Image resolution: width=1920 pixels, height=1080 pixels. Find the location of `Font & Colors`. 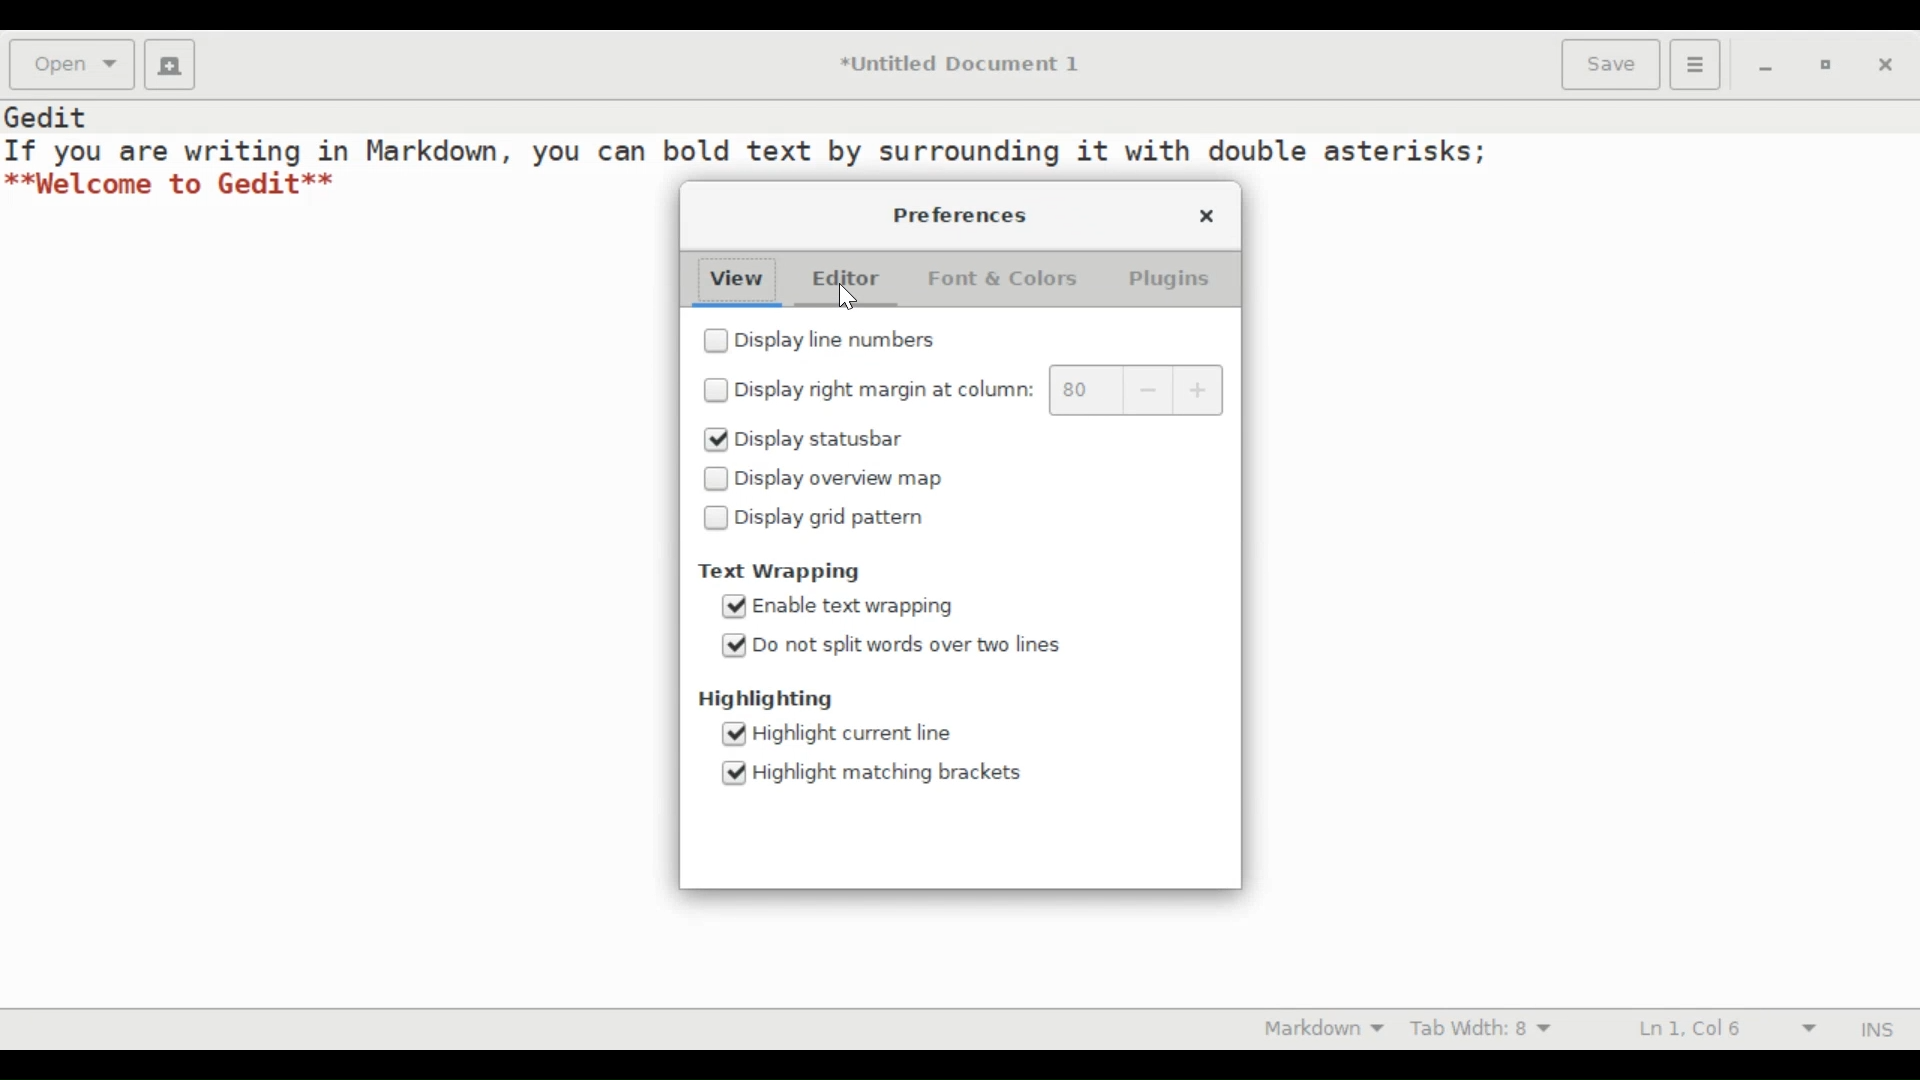

Font & Colors is located at coordinates (999, 277).